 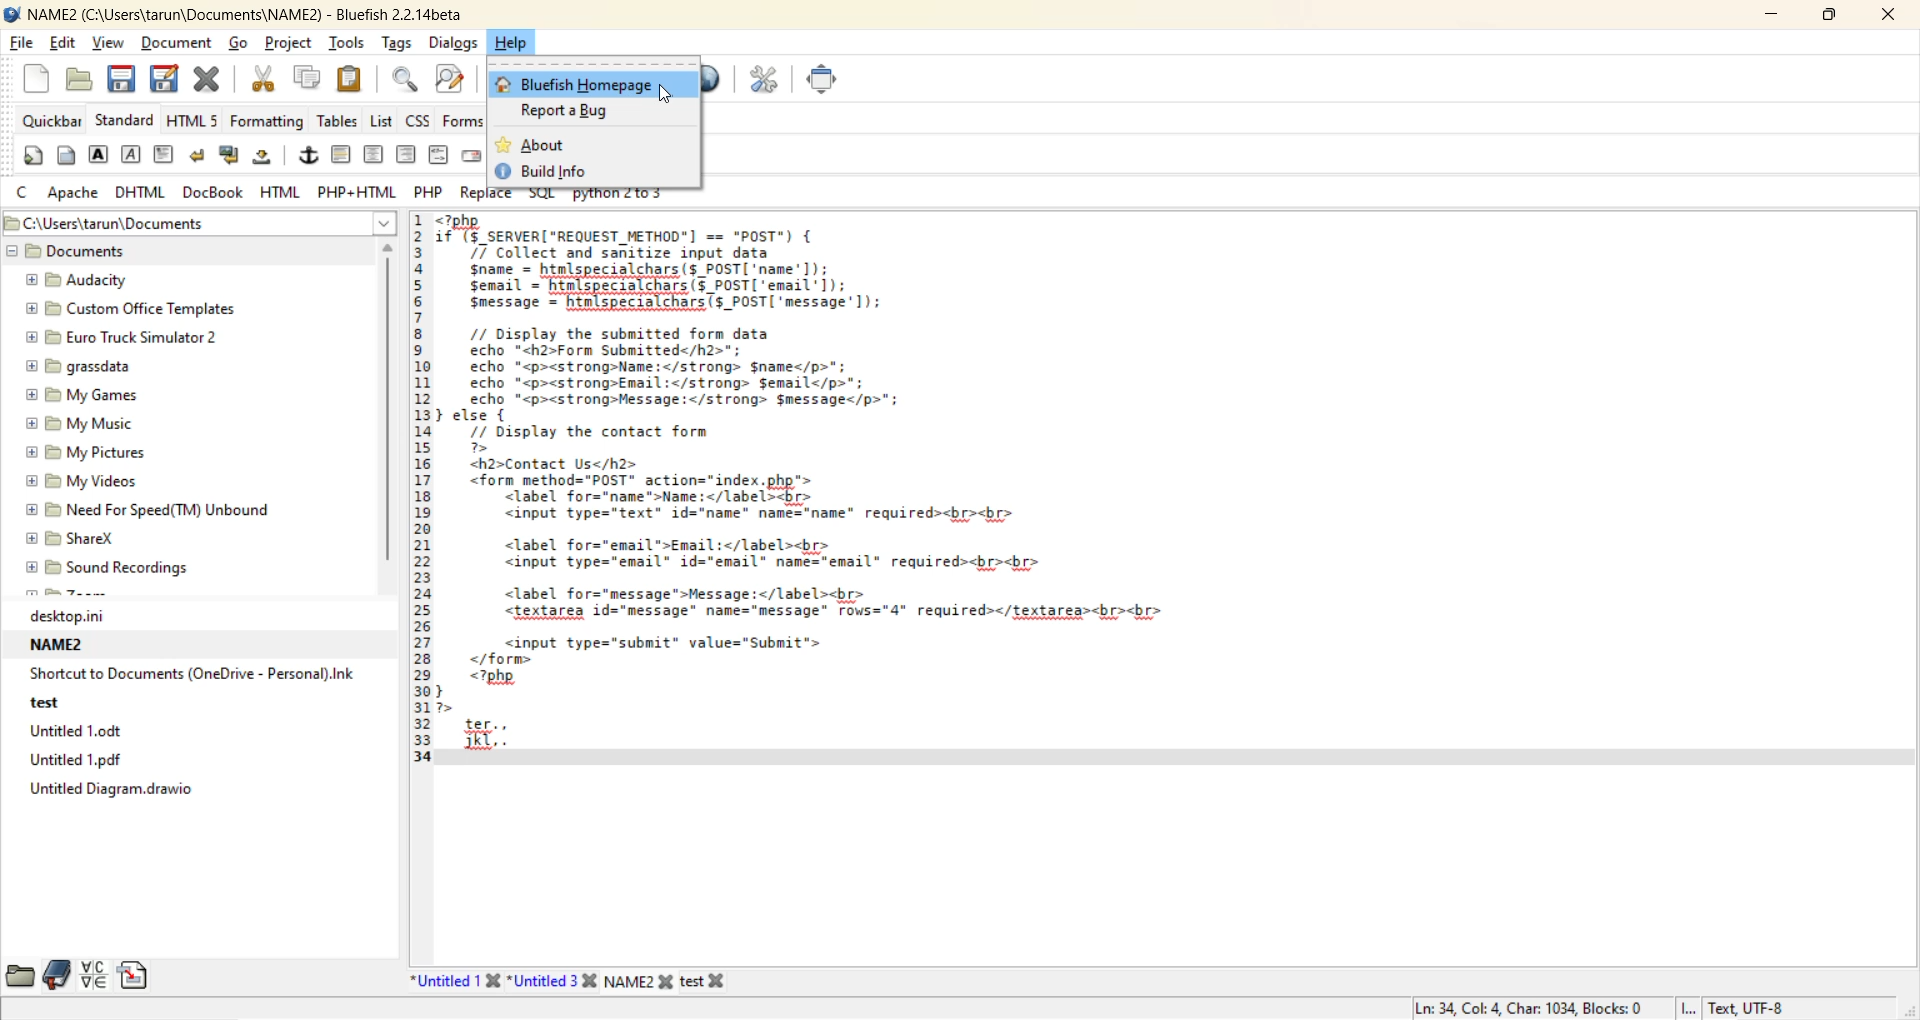 I want to click on quickbar, so click(x=44, y=120).